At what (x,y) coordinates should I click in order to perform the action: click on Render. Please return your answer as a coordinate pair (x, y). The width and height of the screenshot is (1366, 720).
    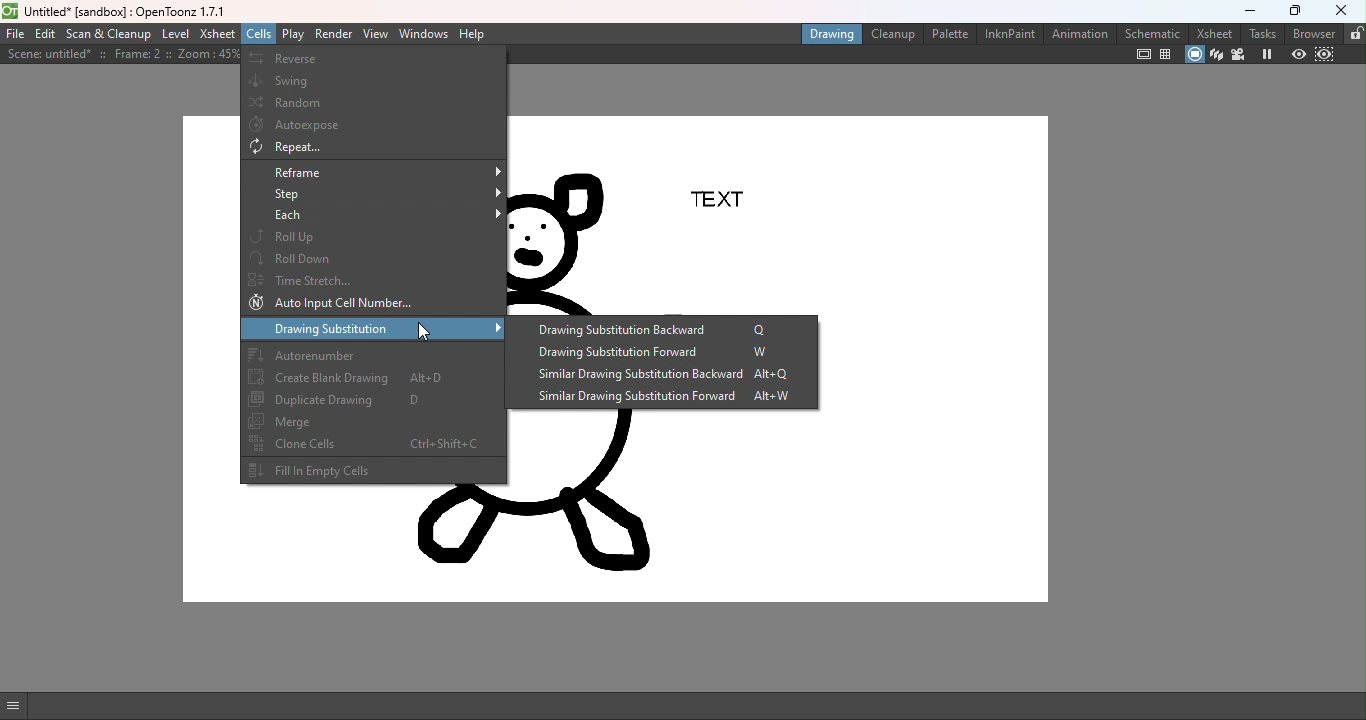
    Looking at the image, I should click on (336, 35).